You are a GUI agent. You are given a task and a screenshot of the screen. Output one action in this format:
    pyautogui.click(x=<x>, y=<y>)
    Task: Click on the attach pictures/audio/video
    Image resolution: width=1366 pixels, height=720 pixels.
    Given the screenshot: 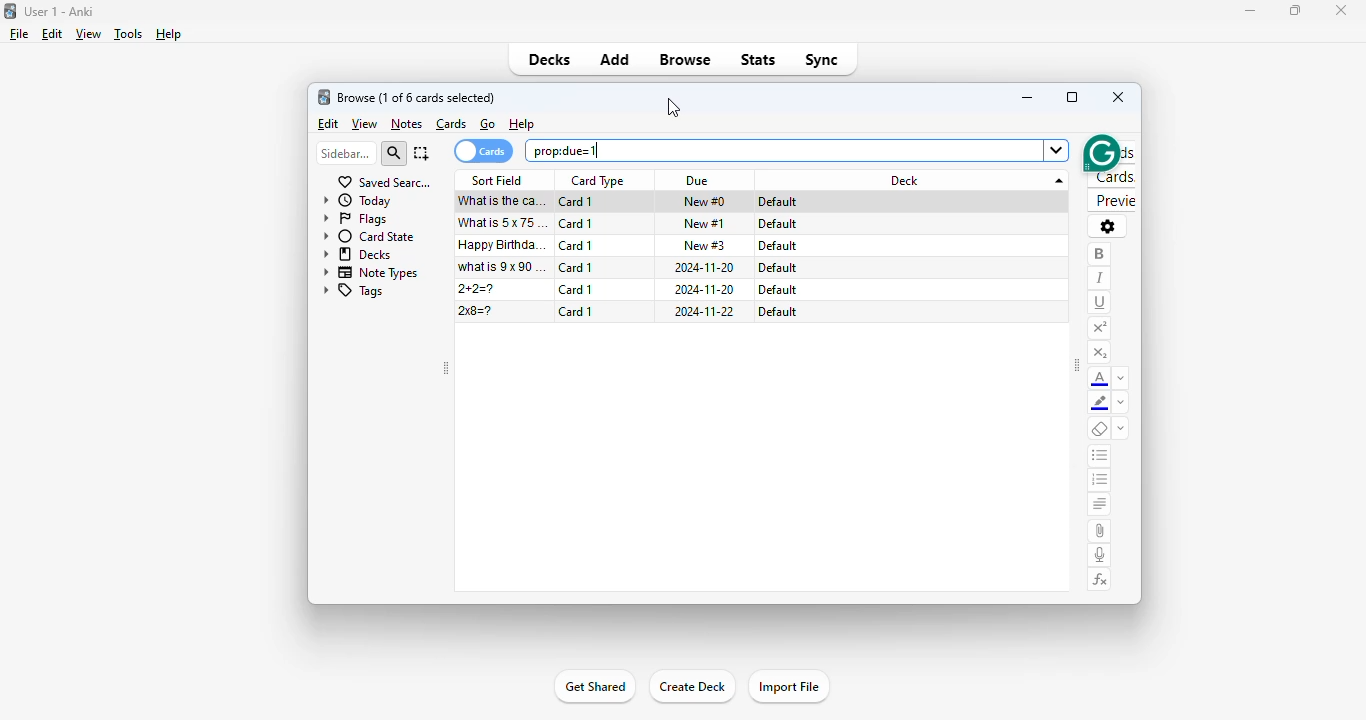 What is the action you would take?
    pyautogui.click(x=1100, y=531)
    